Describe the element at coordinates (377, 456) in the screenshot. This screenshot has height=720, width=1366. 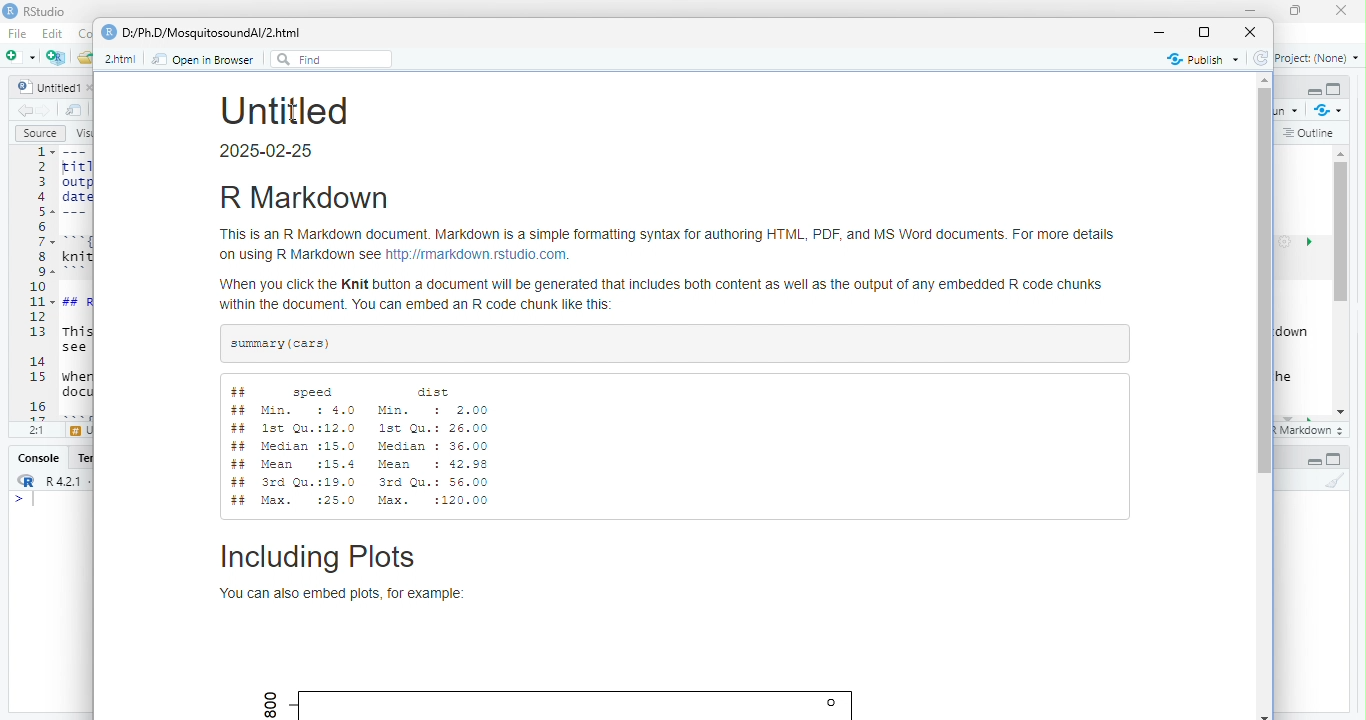
I see `Min. : 4.0 Min. oo: 2.00
1st Qu.:12.0 1st Qu.: 26.00
Median :15.0 Median : 36.00
Mean 15.4 Mean : 42.9%
3rd Qu.:19.0 3rd Qu.: 56.00
Max.  :25.0 Max.  :120.00` at that location.